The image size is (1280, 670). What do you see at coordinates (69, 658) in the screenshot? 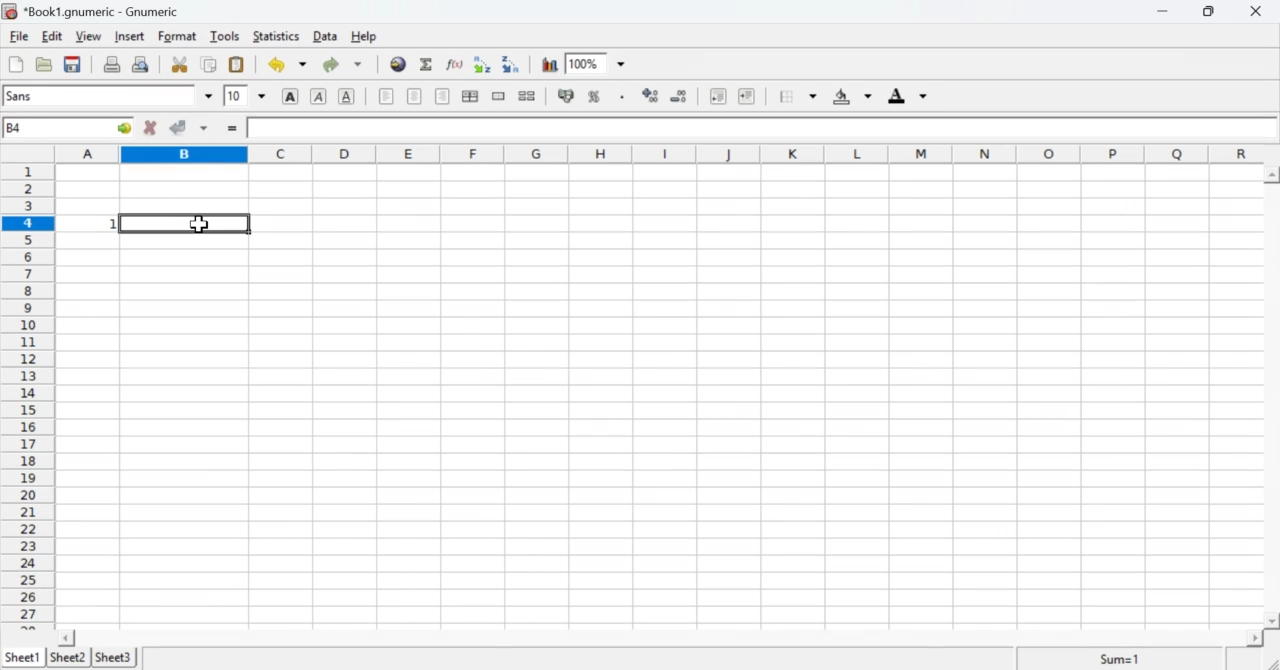
I see `Sheet 2` at bounding box center [69, 658].